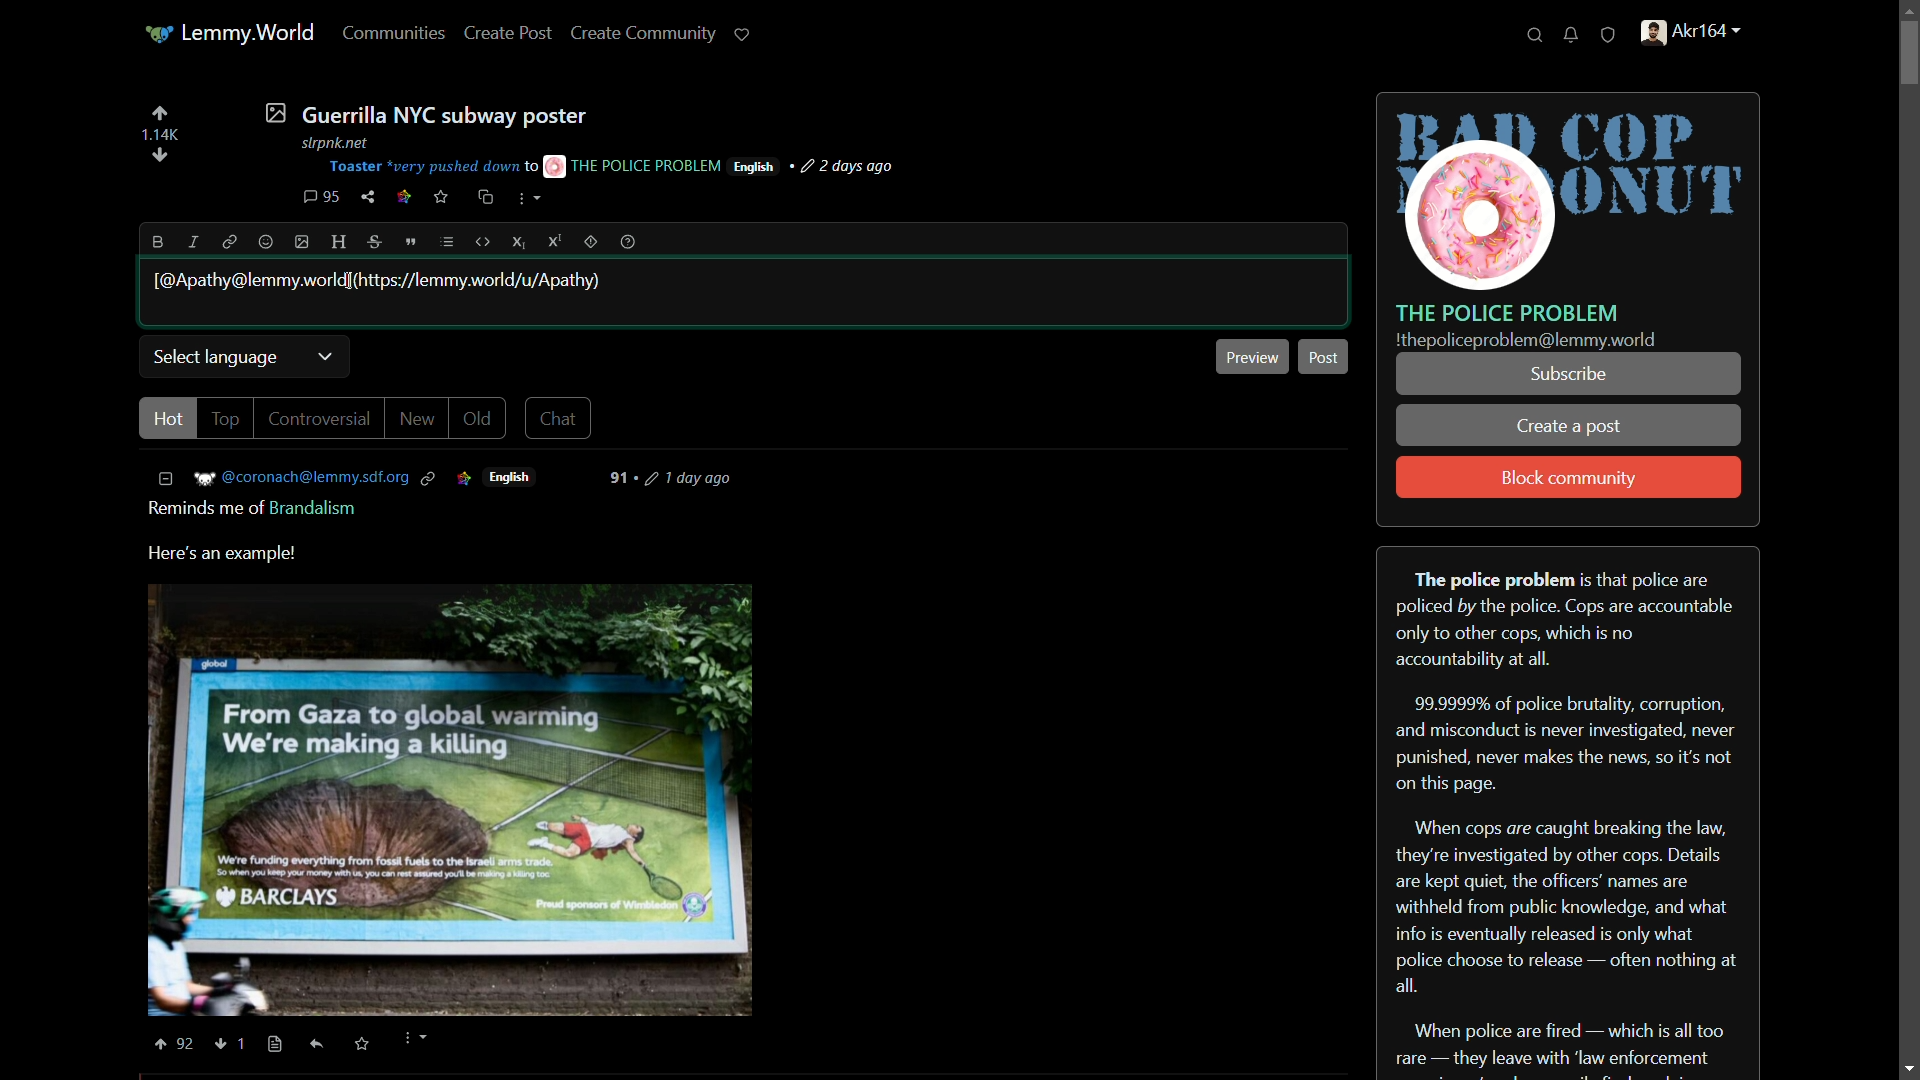 Image resolution: width=1920 pixels, height=1080 pixels. I want to click on unread reports, so click(1609, 36).